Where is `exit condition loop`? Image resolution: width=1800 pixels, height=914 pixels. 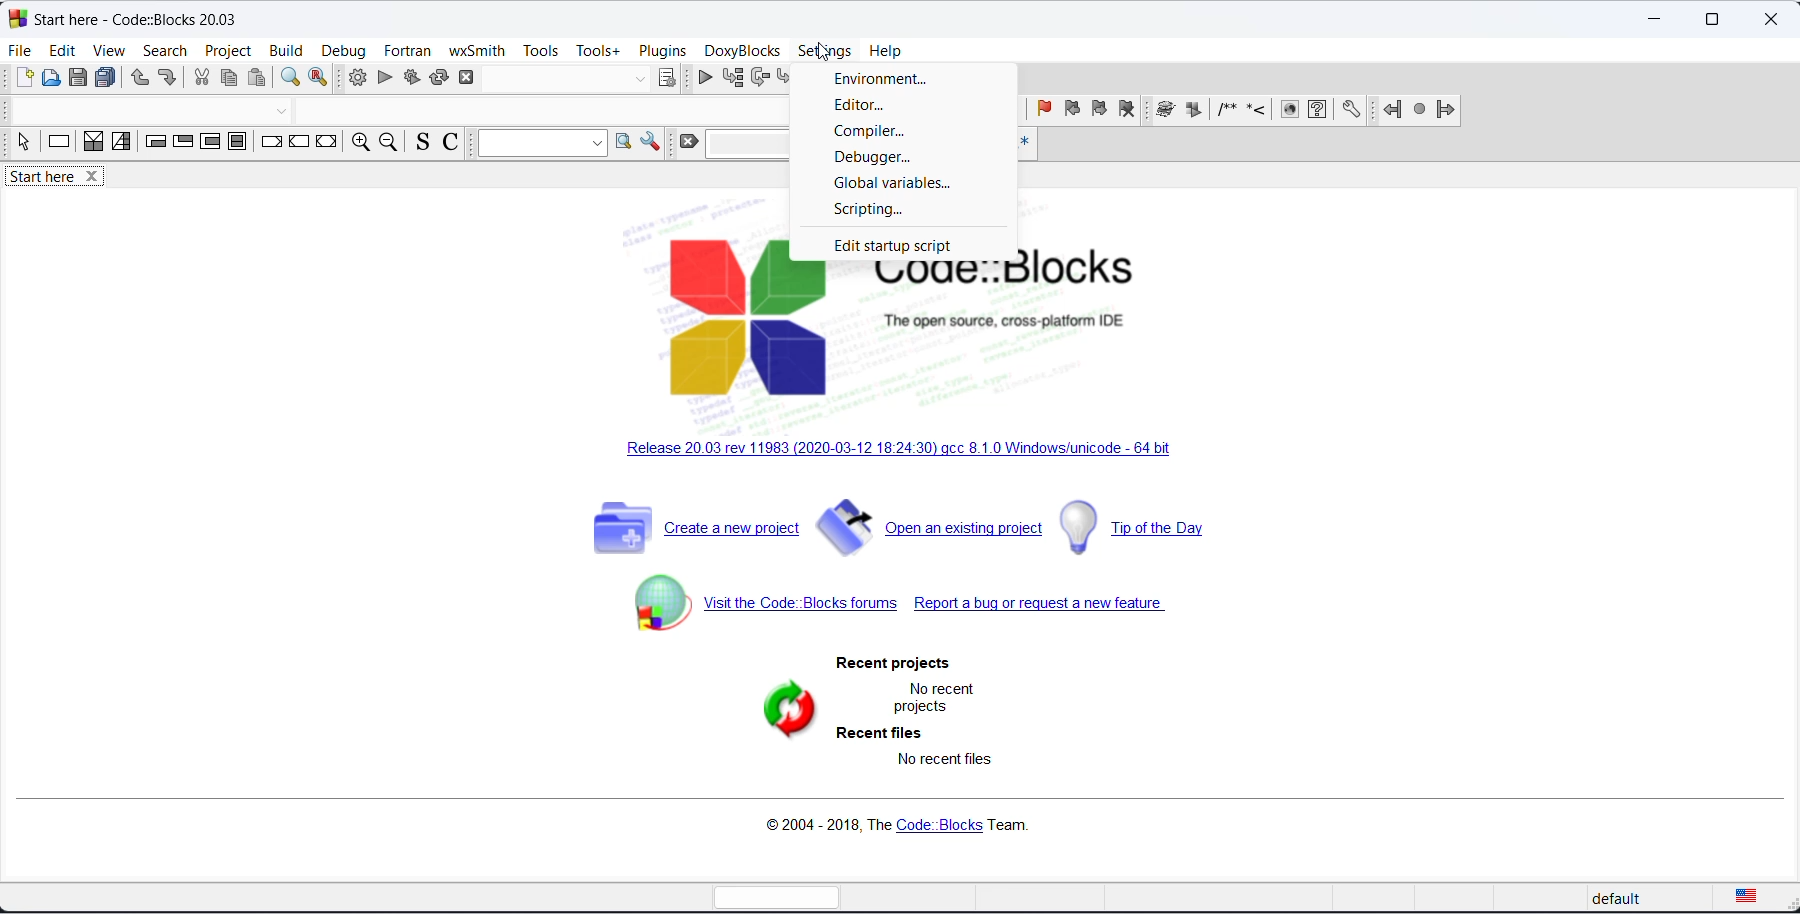
exit condition loop is located at coordinates (184, 141).